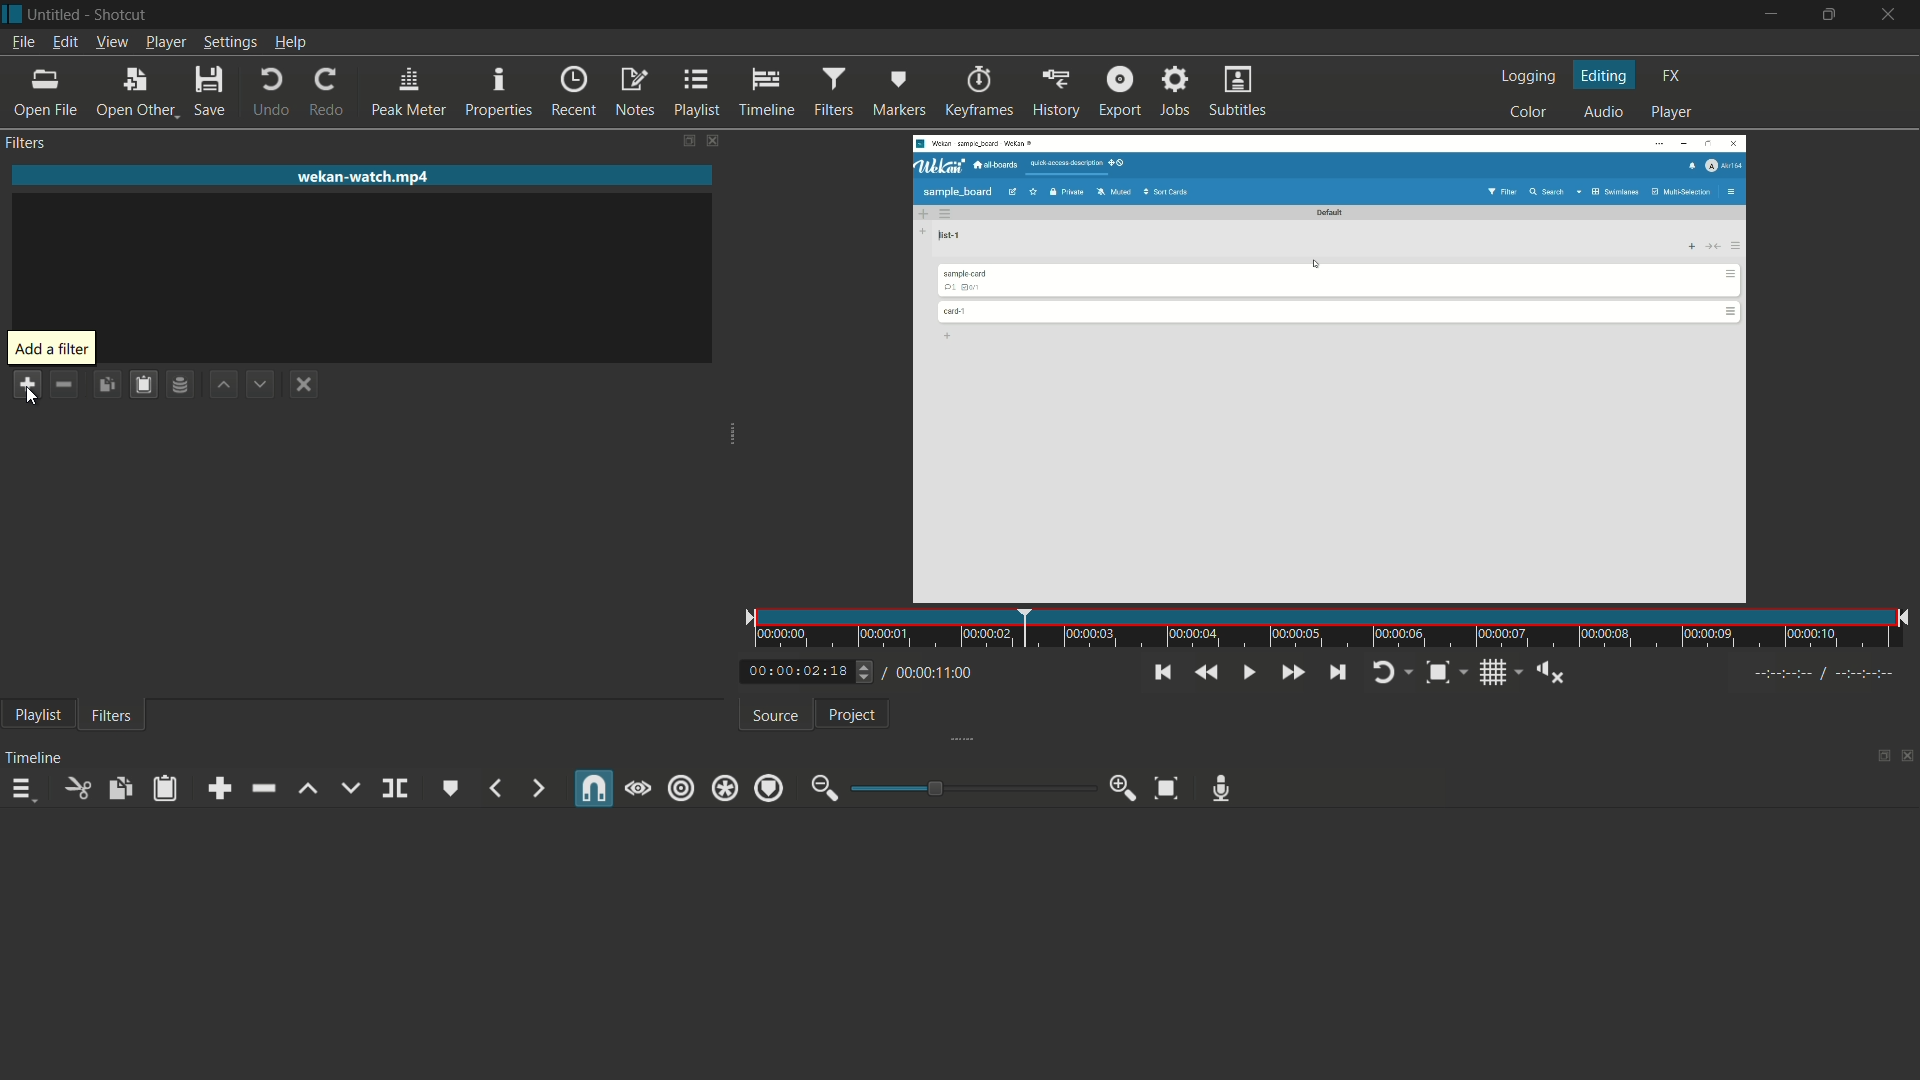 This screenshot has height=1080, width=1920. Describe the element at coordinates (112, 717) in the screenshot. I see `filters` at that location.